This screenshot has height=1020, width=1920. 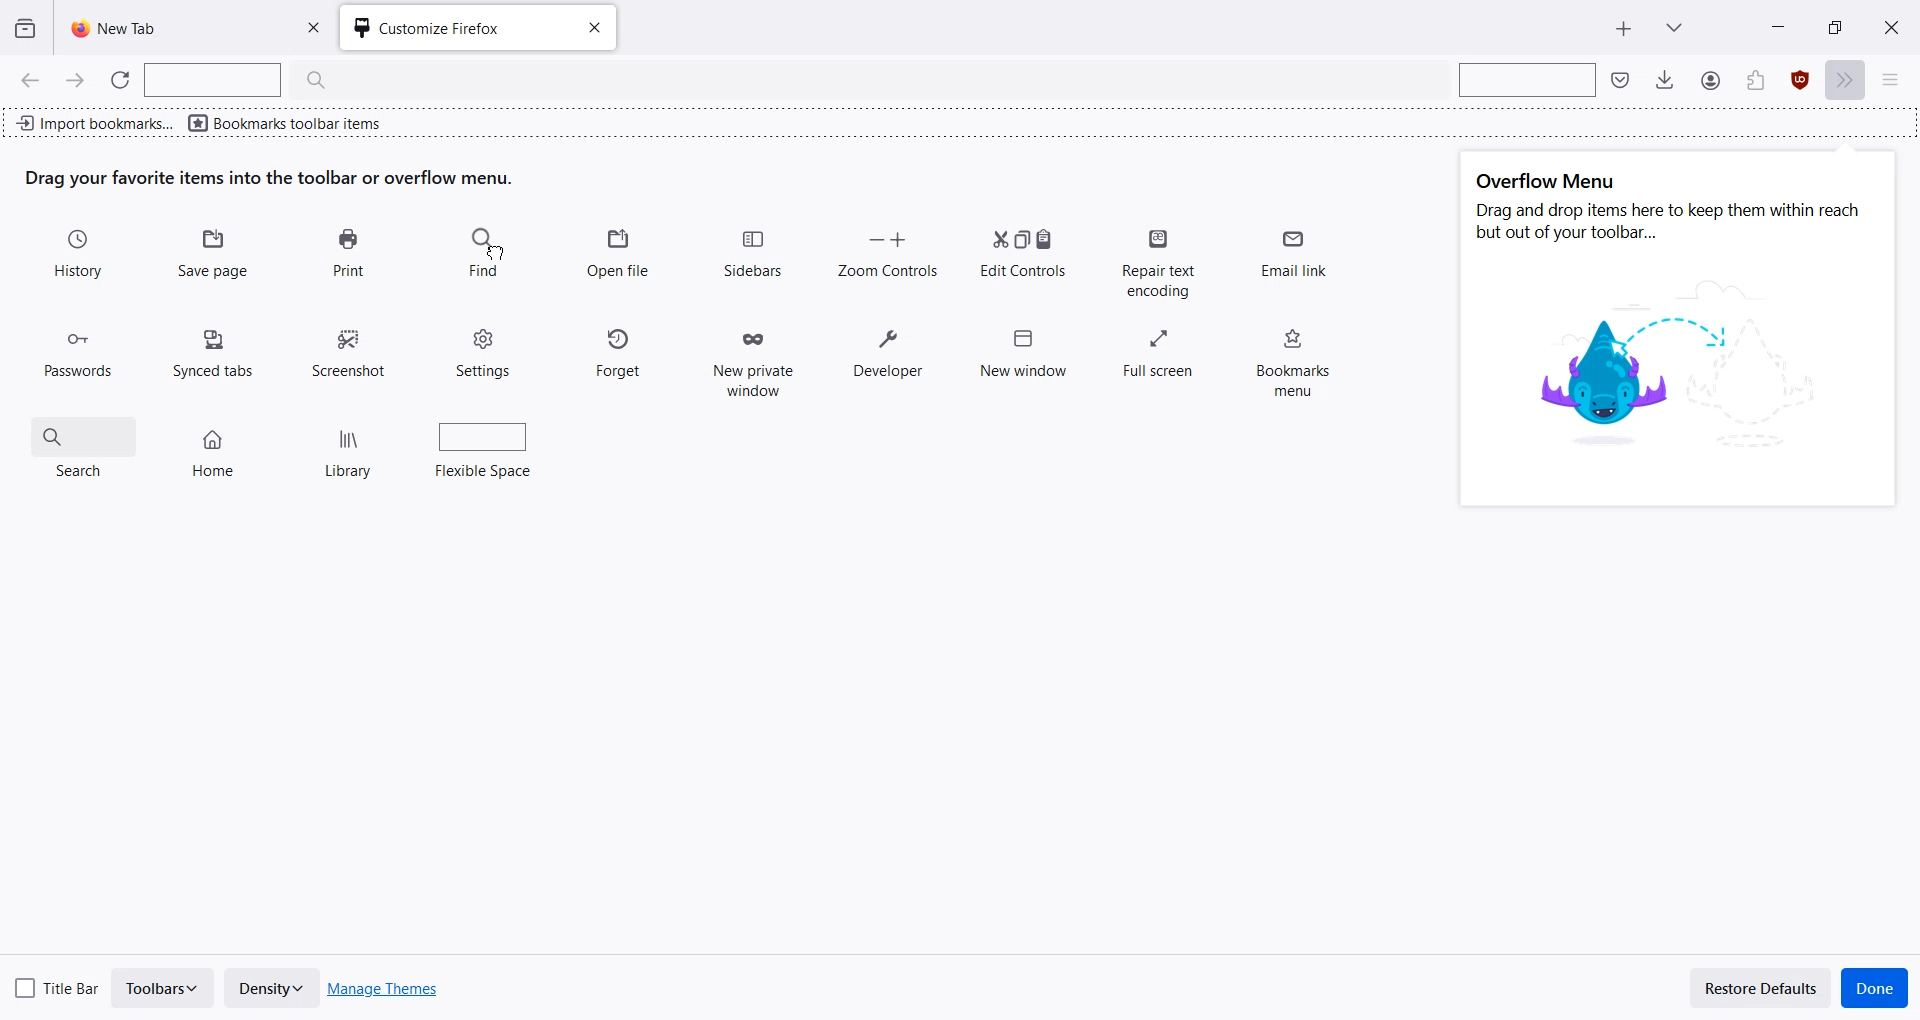 I want to click on Customize Firefox, so click(x=449, y=29).